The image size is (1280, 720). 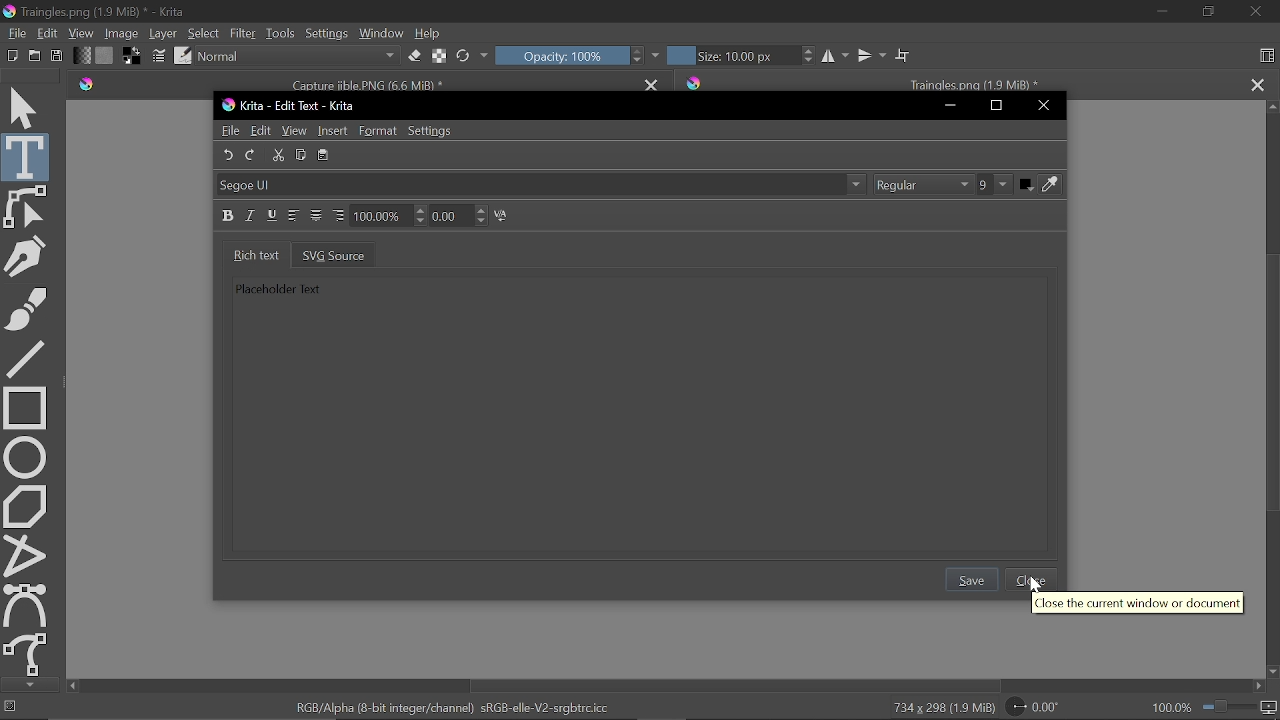 What do you see at coordinates (950, 106) in the screenshot?
I see `Minimize` at bounding box center [950, 106].